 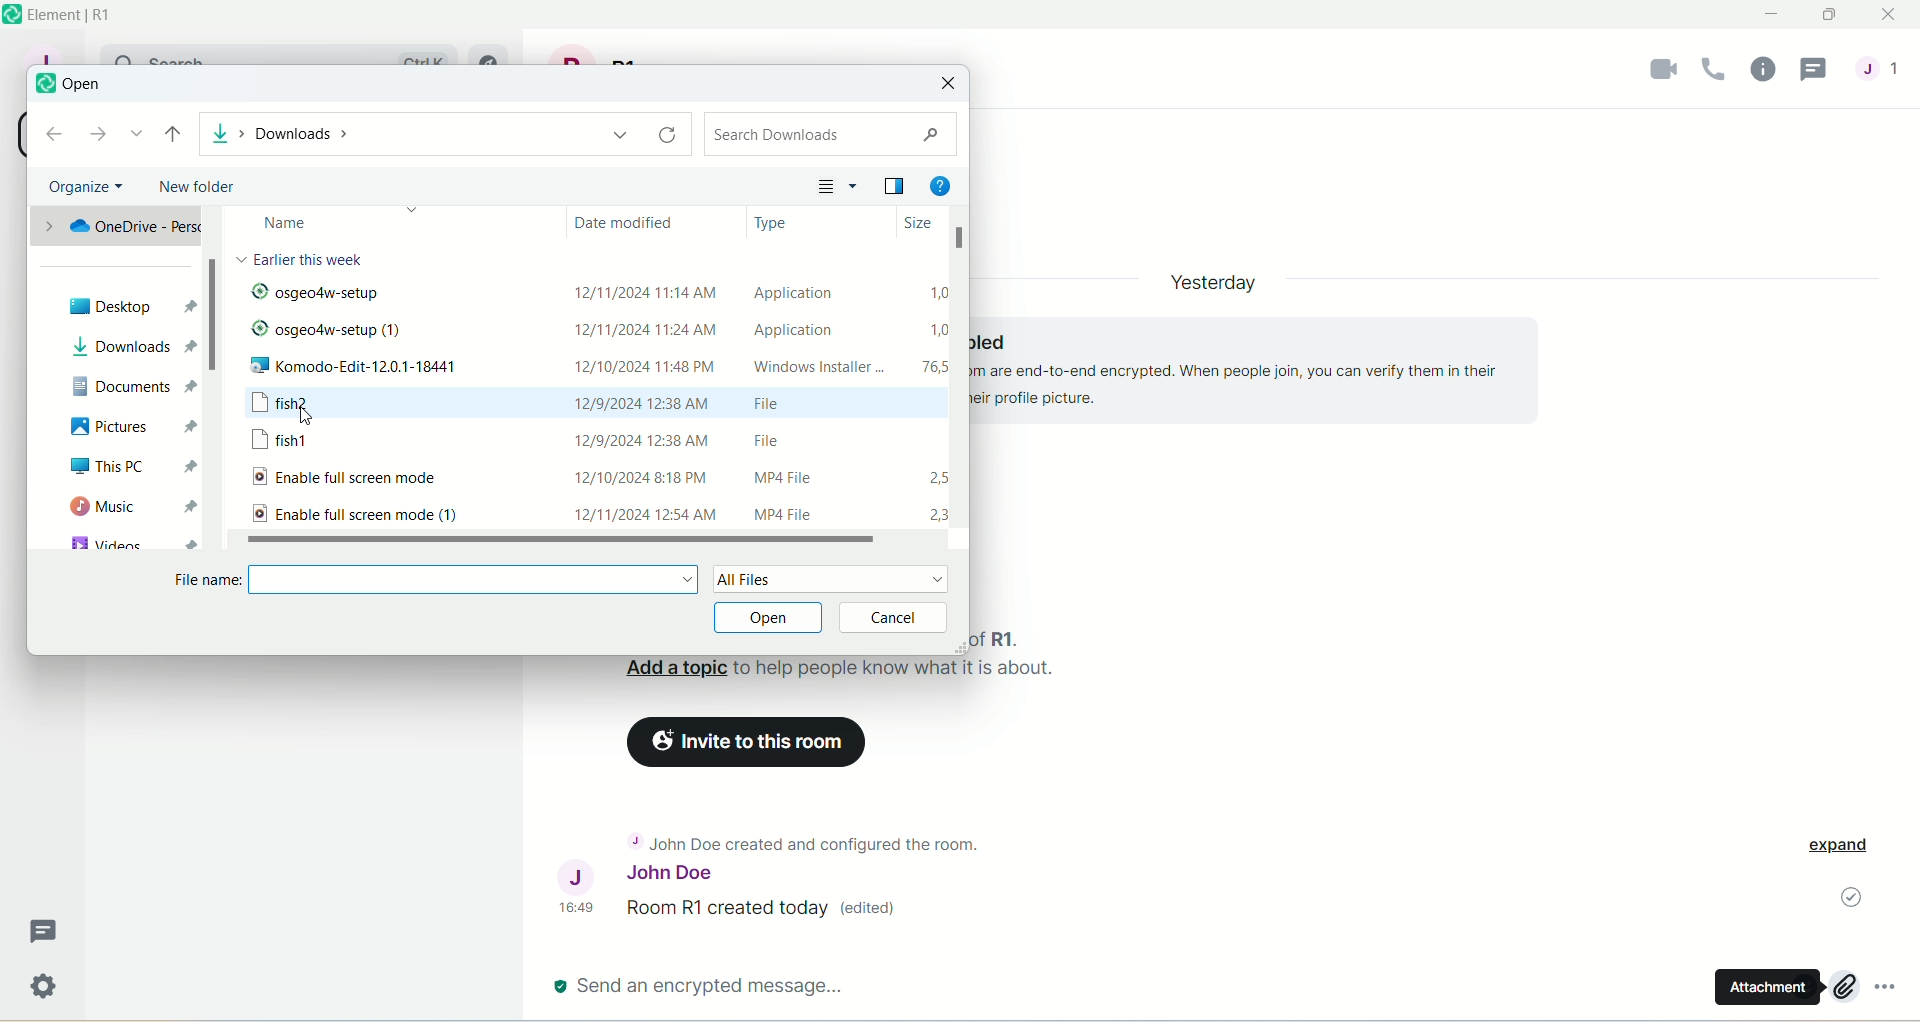 What do you see at coordinates (136, 136) in the screenshot?
I see `recent location` at bounding box center [136, 136].